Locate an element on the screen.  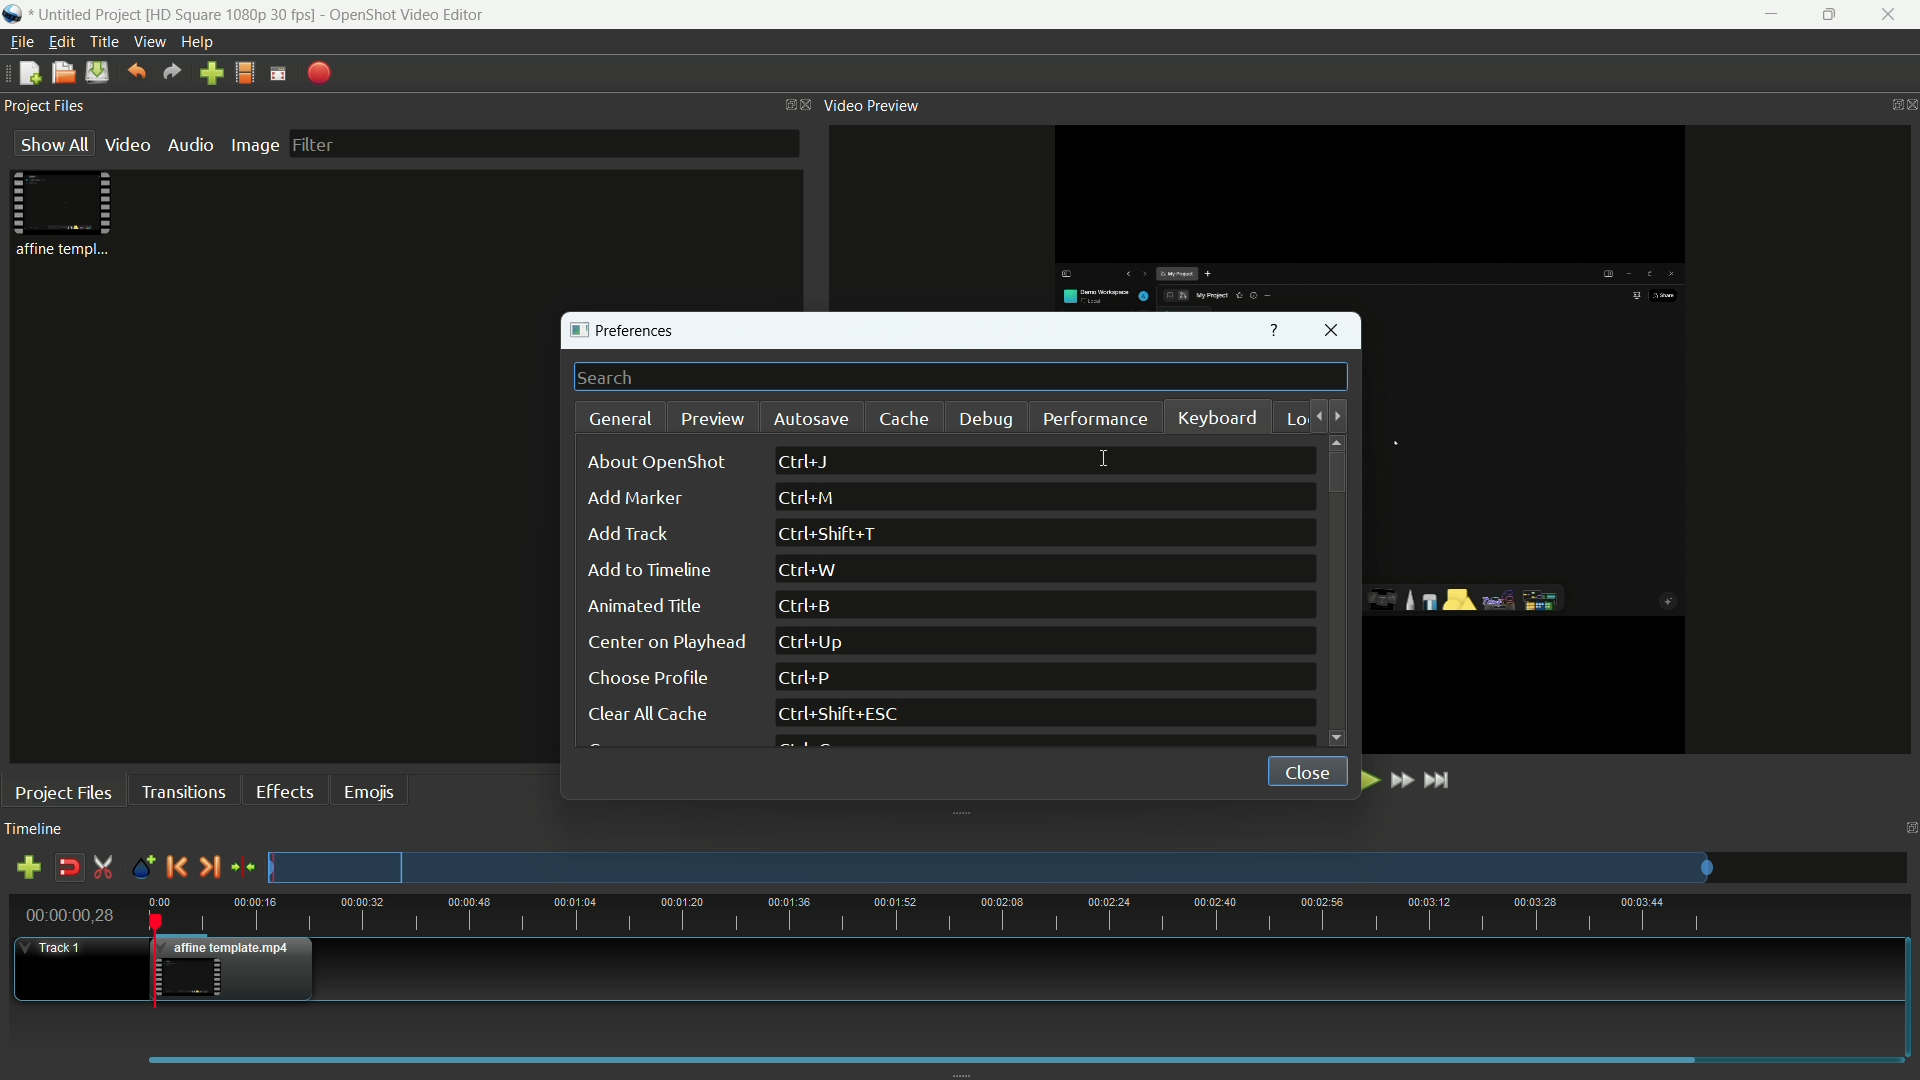
keyboard shortcut is located at coordinates (809, 606).